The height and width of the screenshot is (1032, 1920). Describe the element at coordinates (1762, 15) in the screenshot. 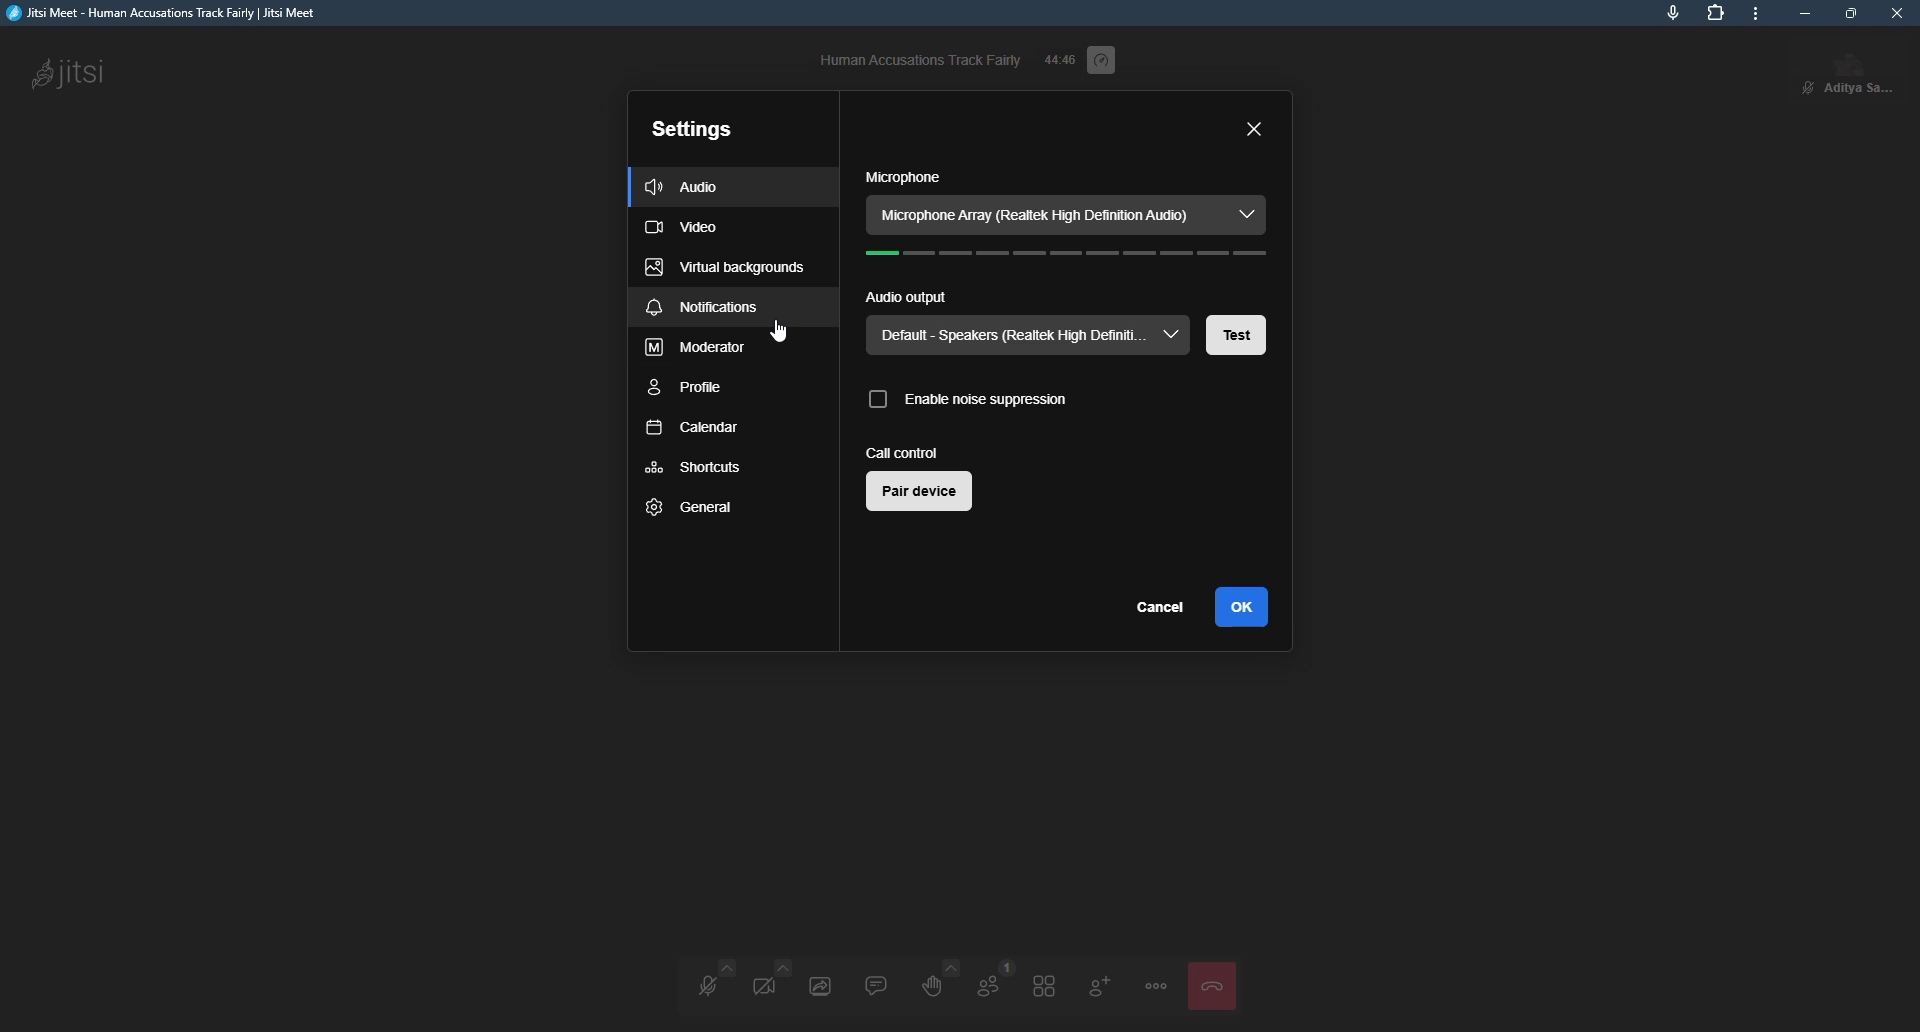

I see `more` at that location.